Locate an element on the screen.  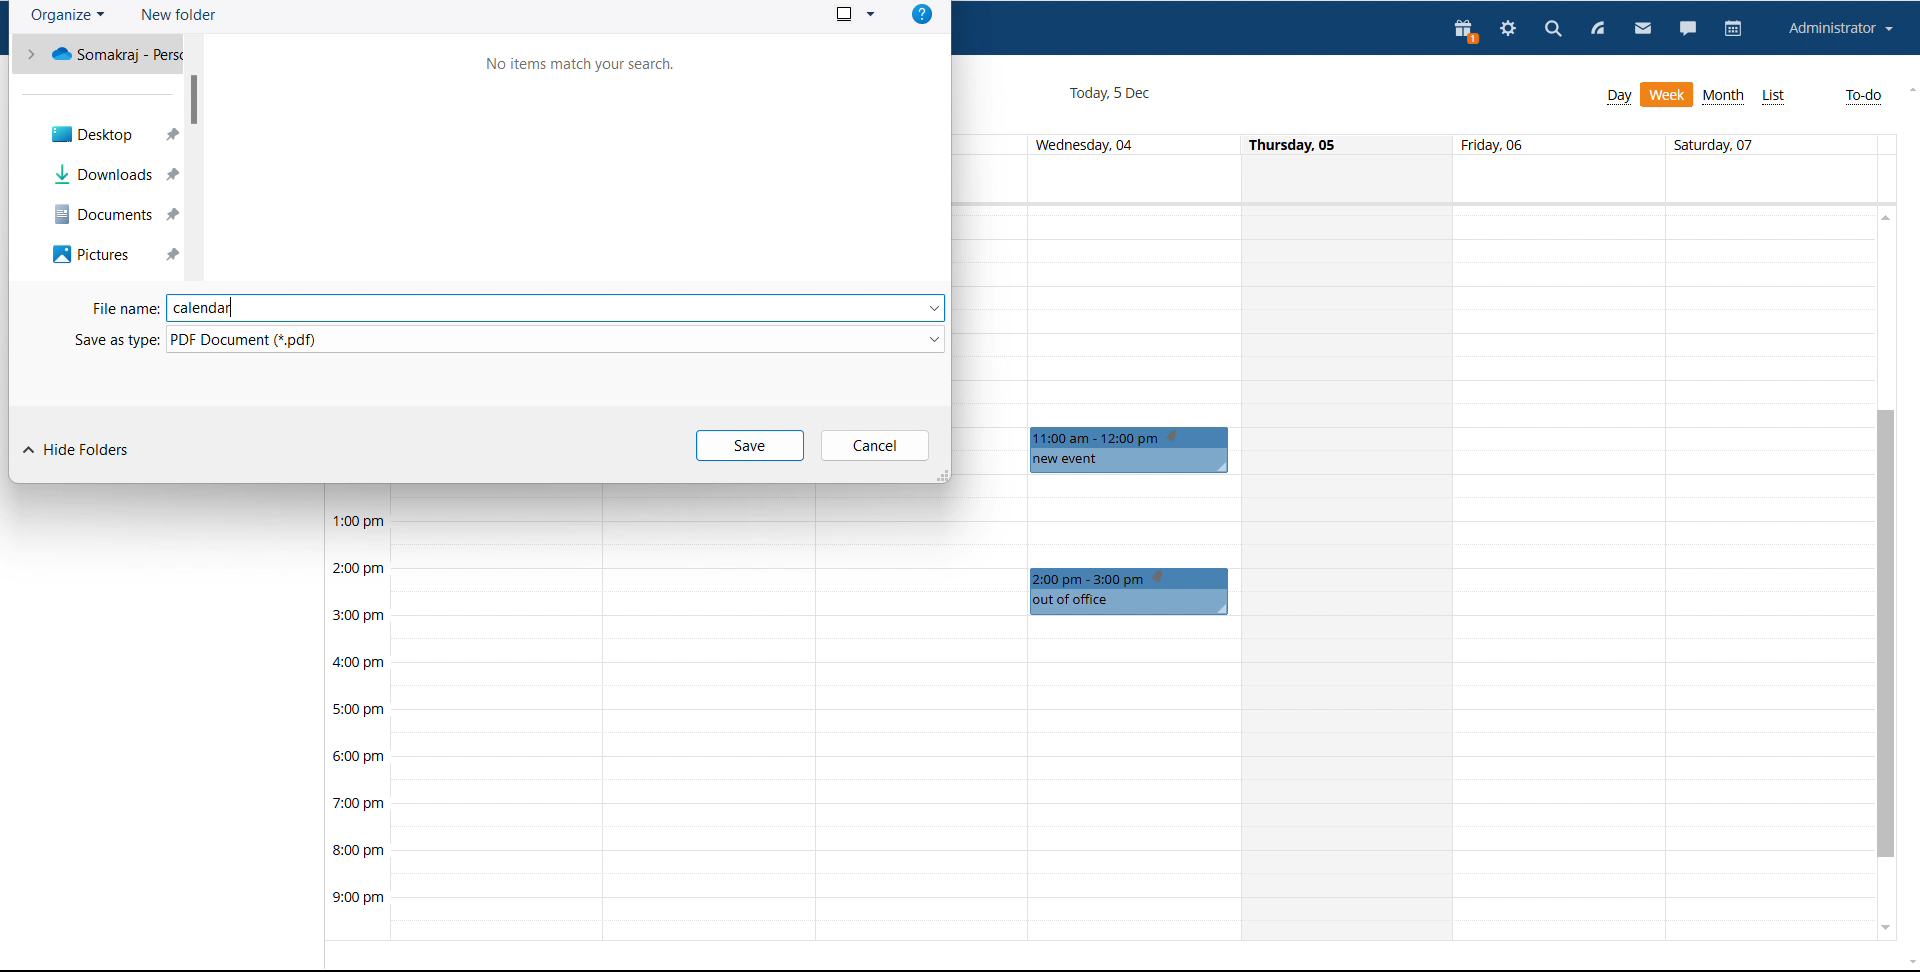
view options is located at coordinates (854, 13).